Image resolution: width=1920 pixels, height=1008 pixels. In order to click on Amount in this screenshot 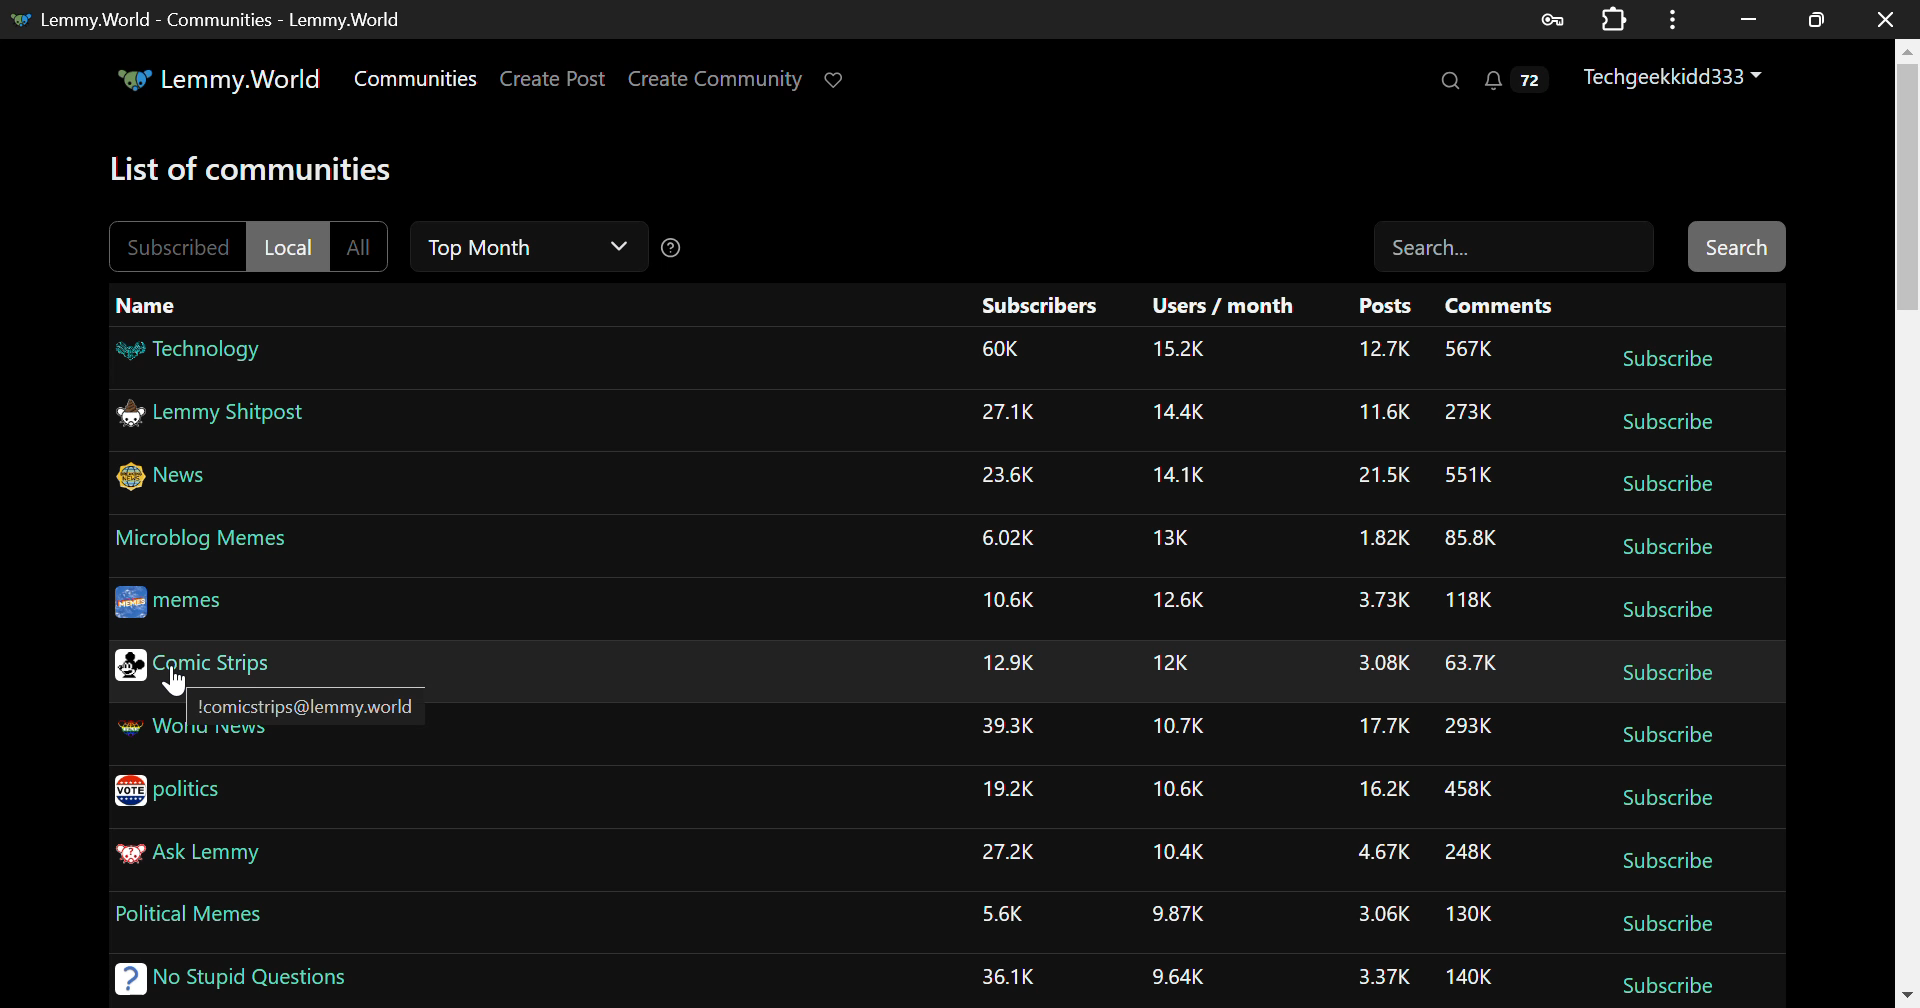, I will do `click(1378, 600)`.